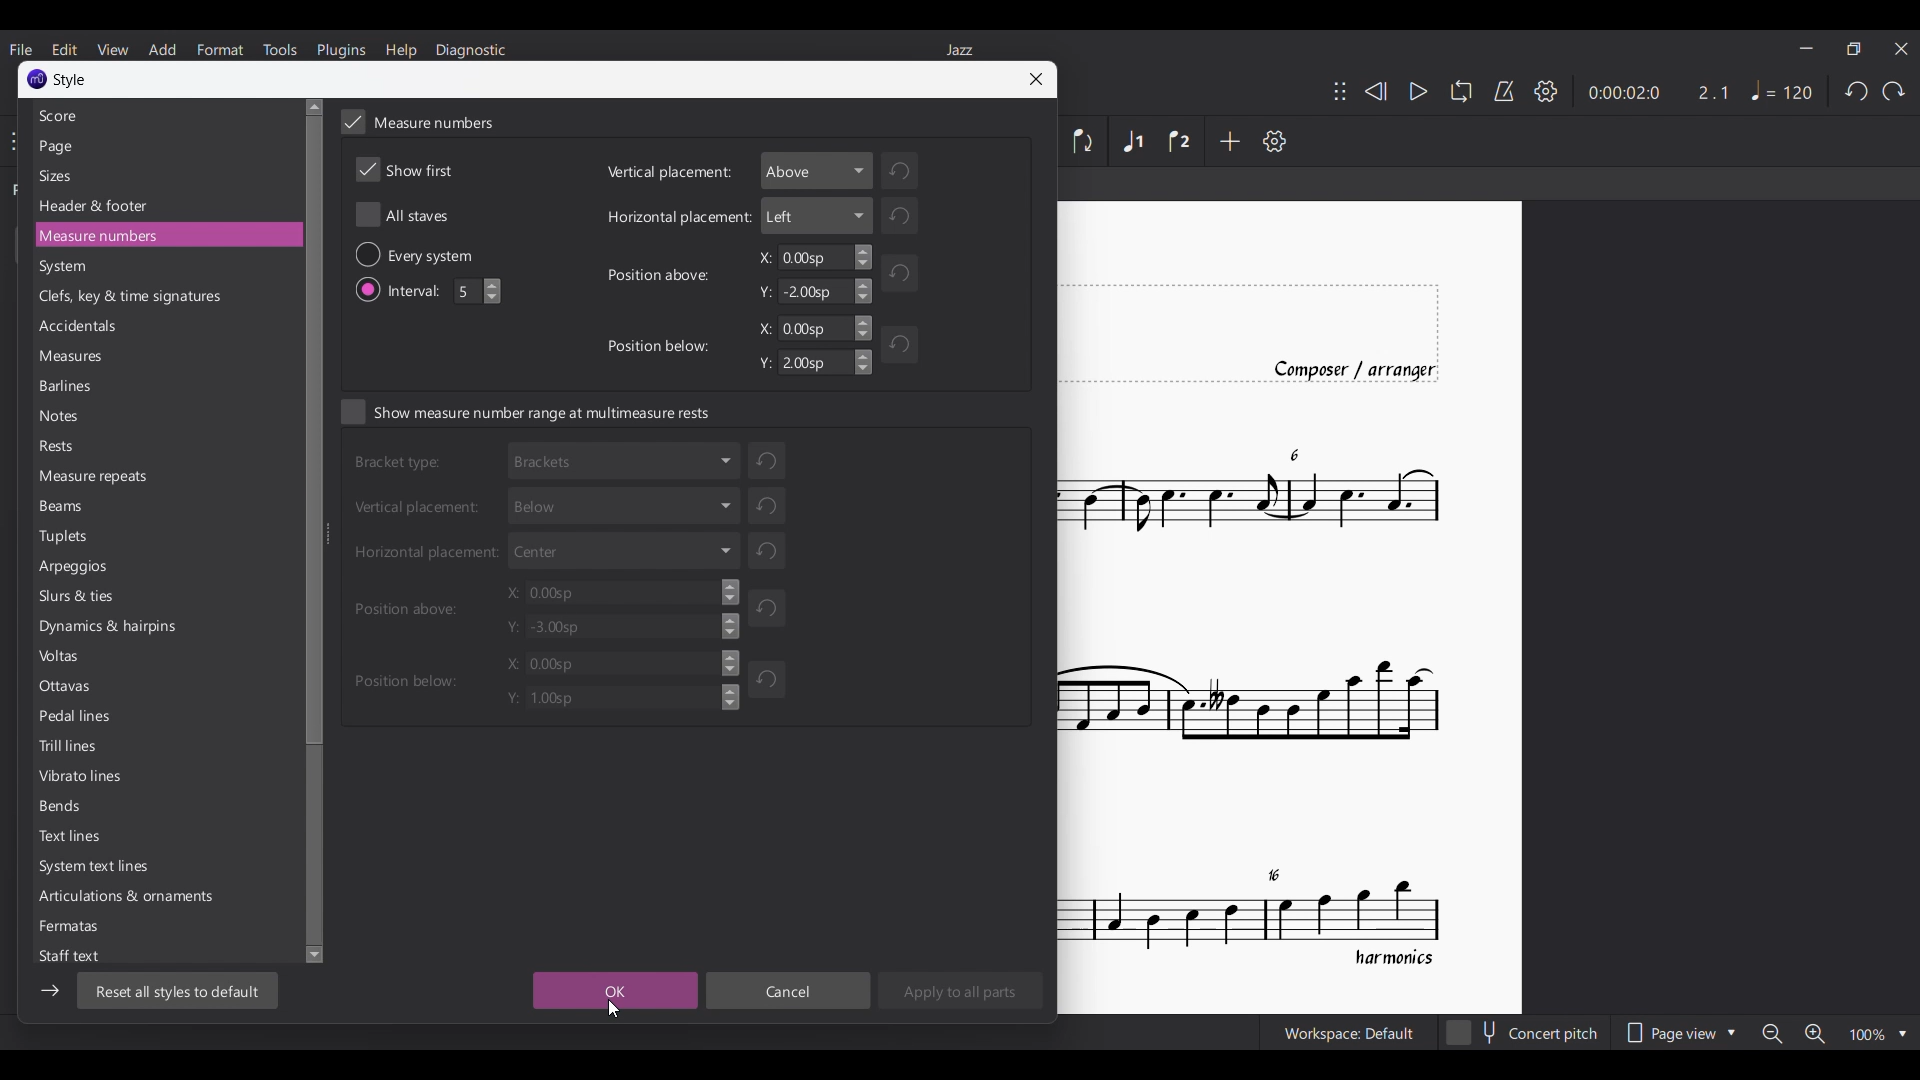 This screenshot has width=1920, height=1080. I want to click on Measure, so click(114, 236).